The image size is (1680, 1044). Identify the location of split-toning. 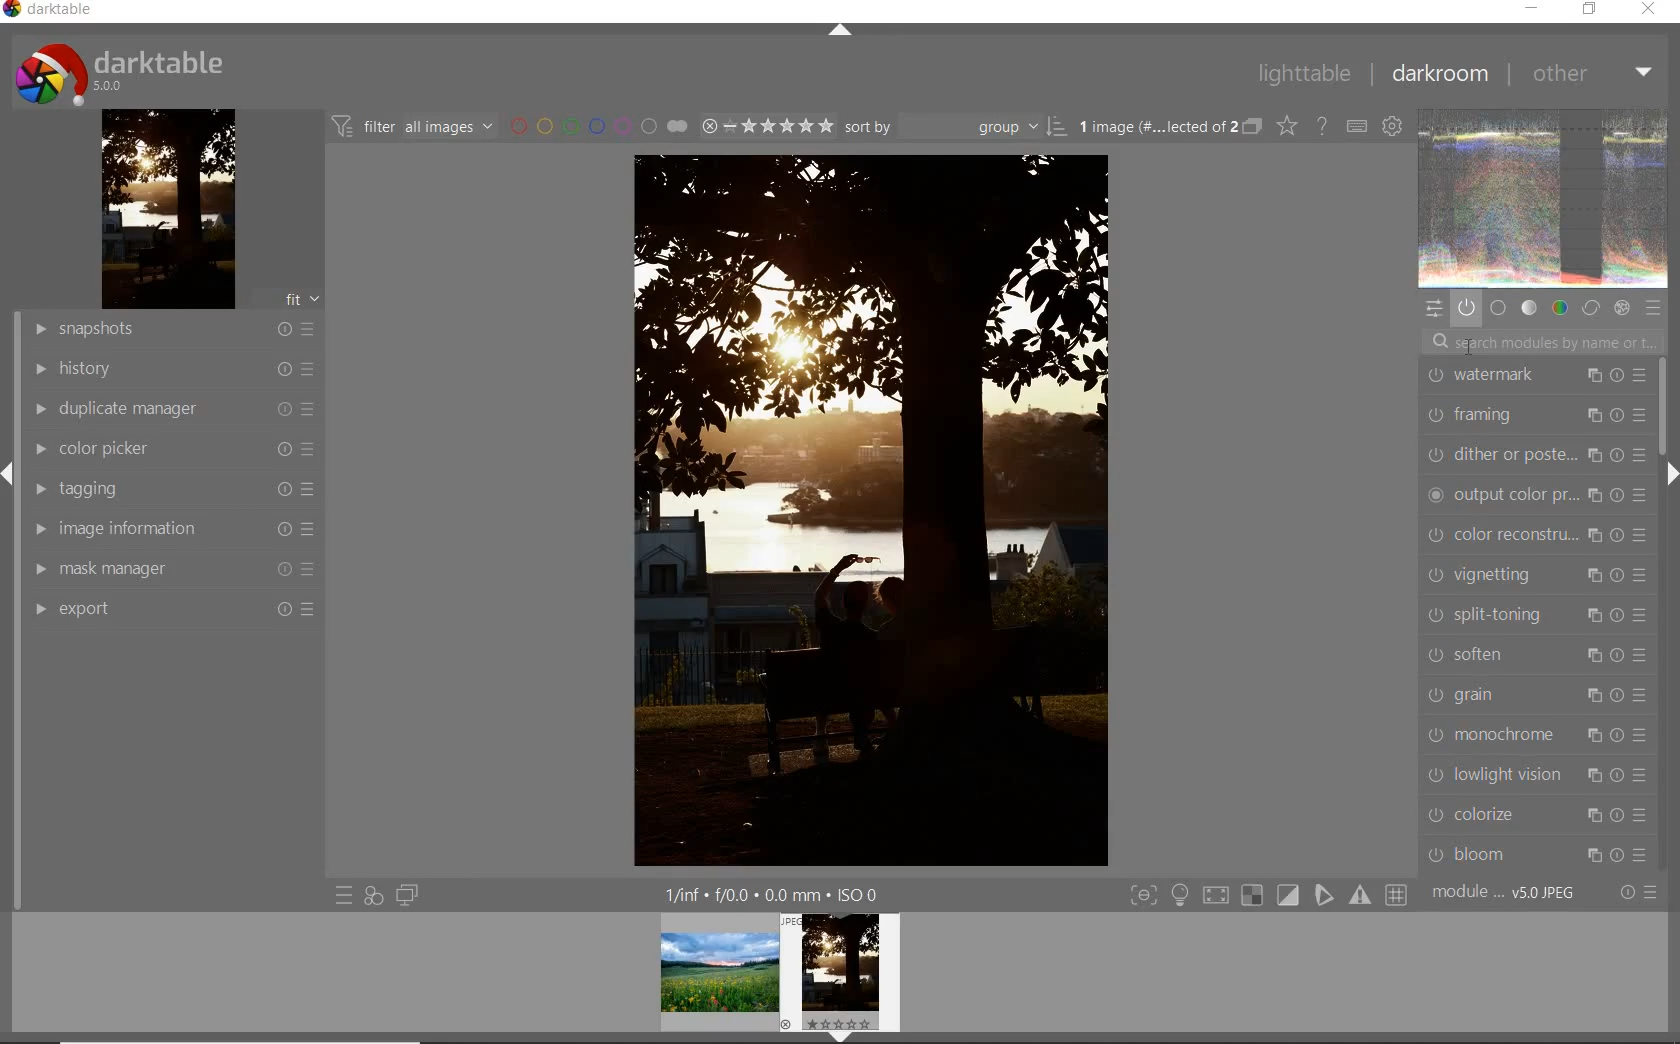
(1538, 613).